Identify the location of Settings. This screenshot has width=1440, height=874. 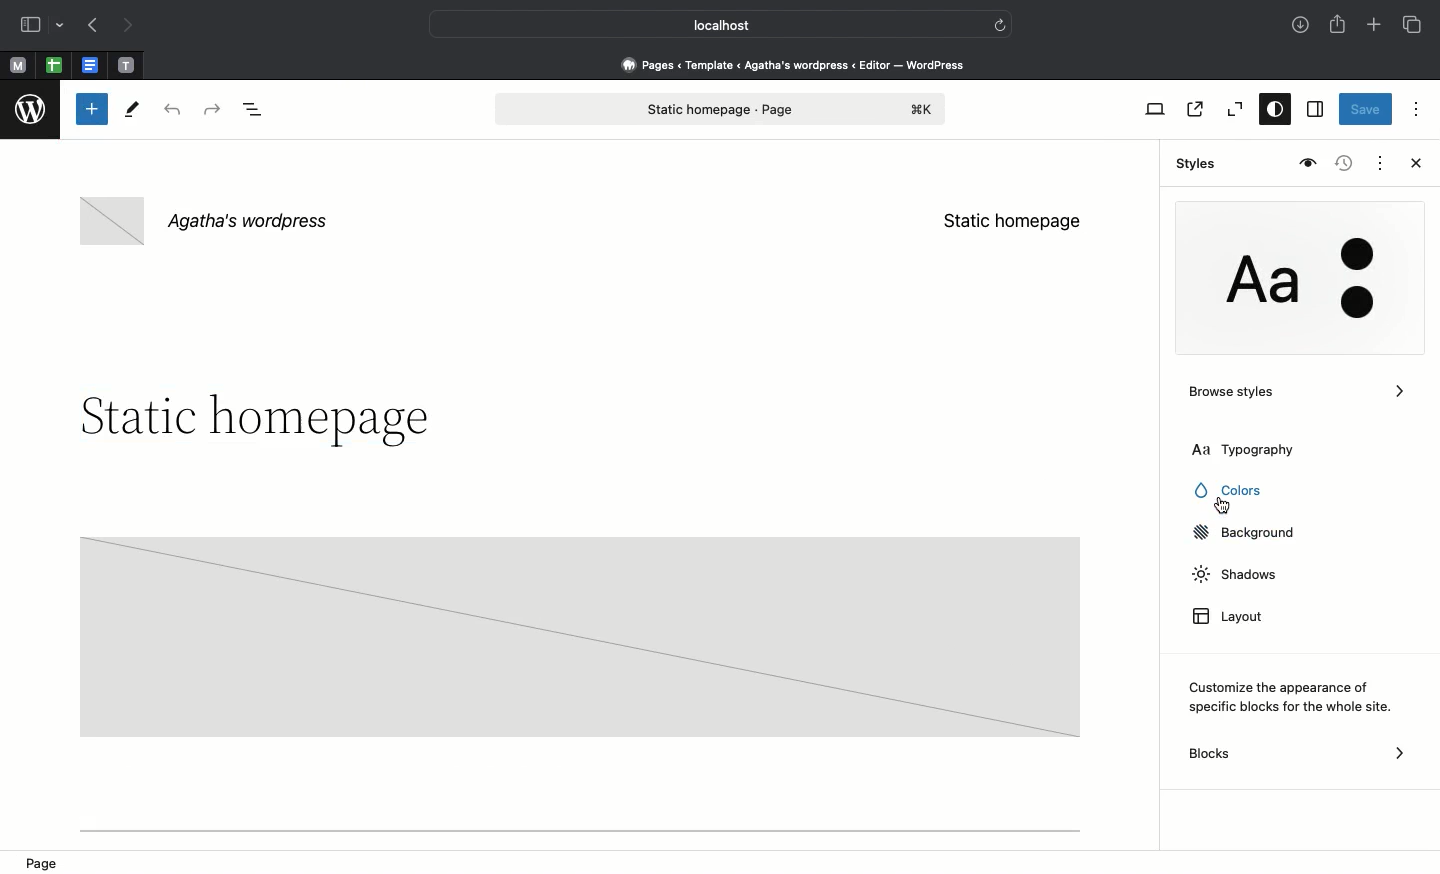
(1313, 110).